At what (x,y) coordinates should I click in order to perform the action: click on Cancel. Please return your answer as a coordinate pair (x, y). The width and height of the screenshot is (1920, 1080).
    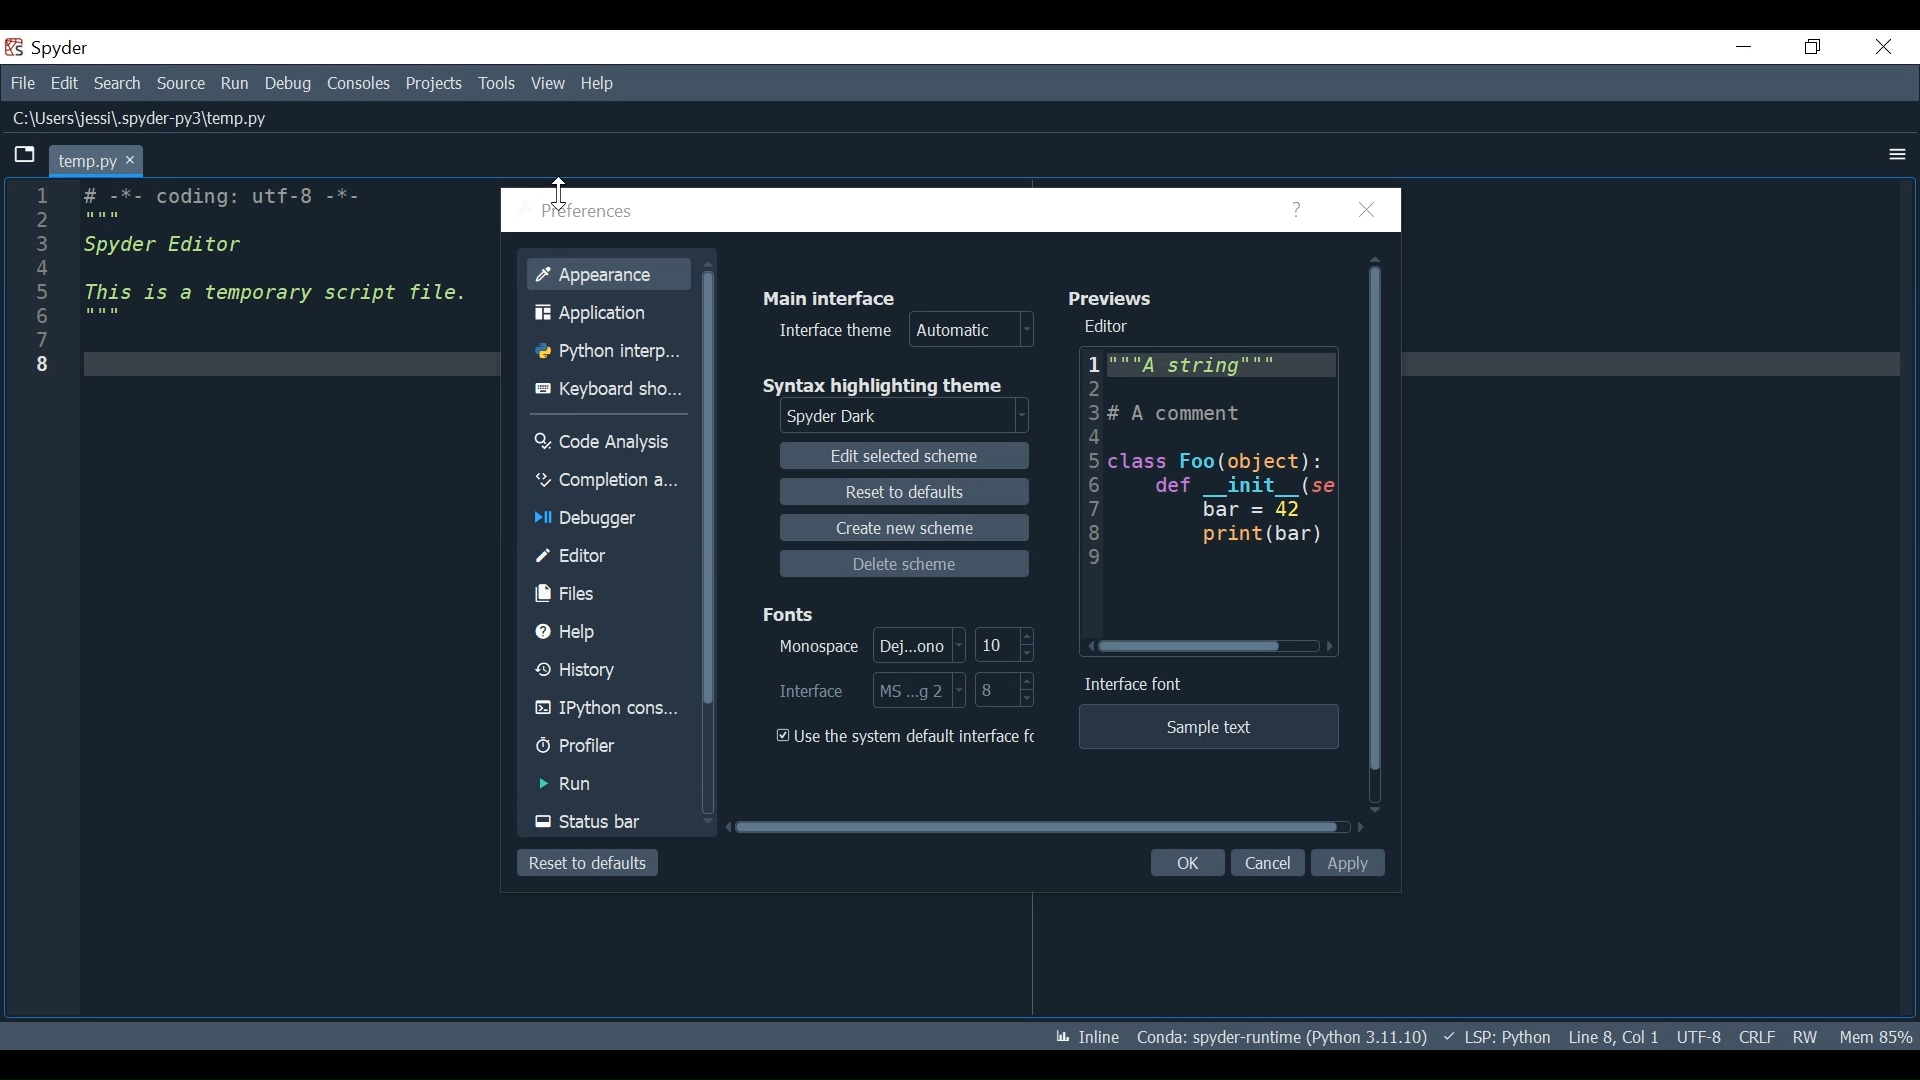
    Looking at the image, I should click on (1268, 863).